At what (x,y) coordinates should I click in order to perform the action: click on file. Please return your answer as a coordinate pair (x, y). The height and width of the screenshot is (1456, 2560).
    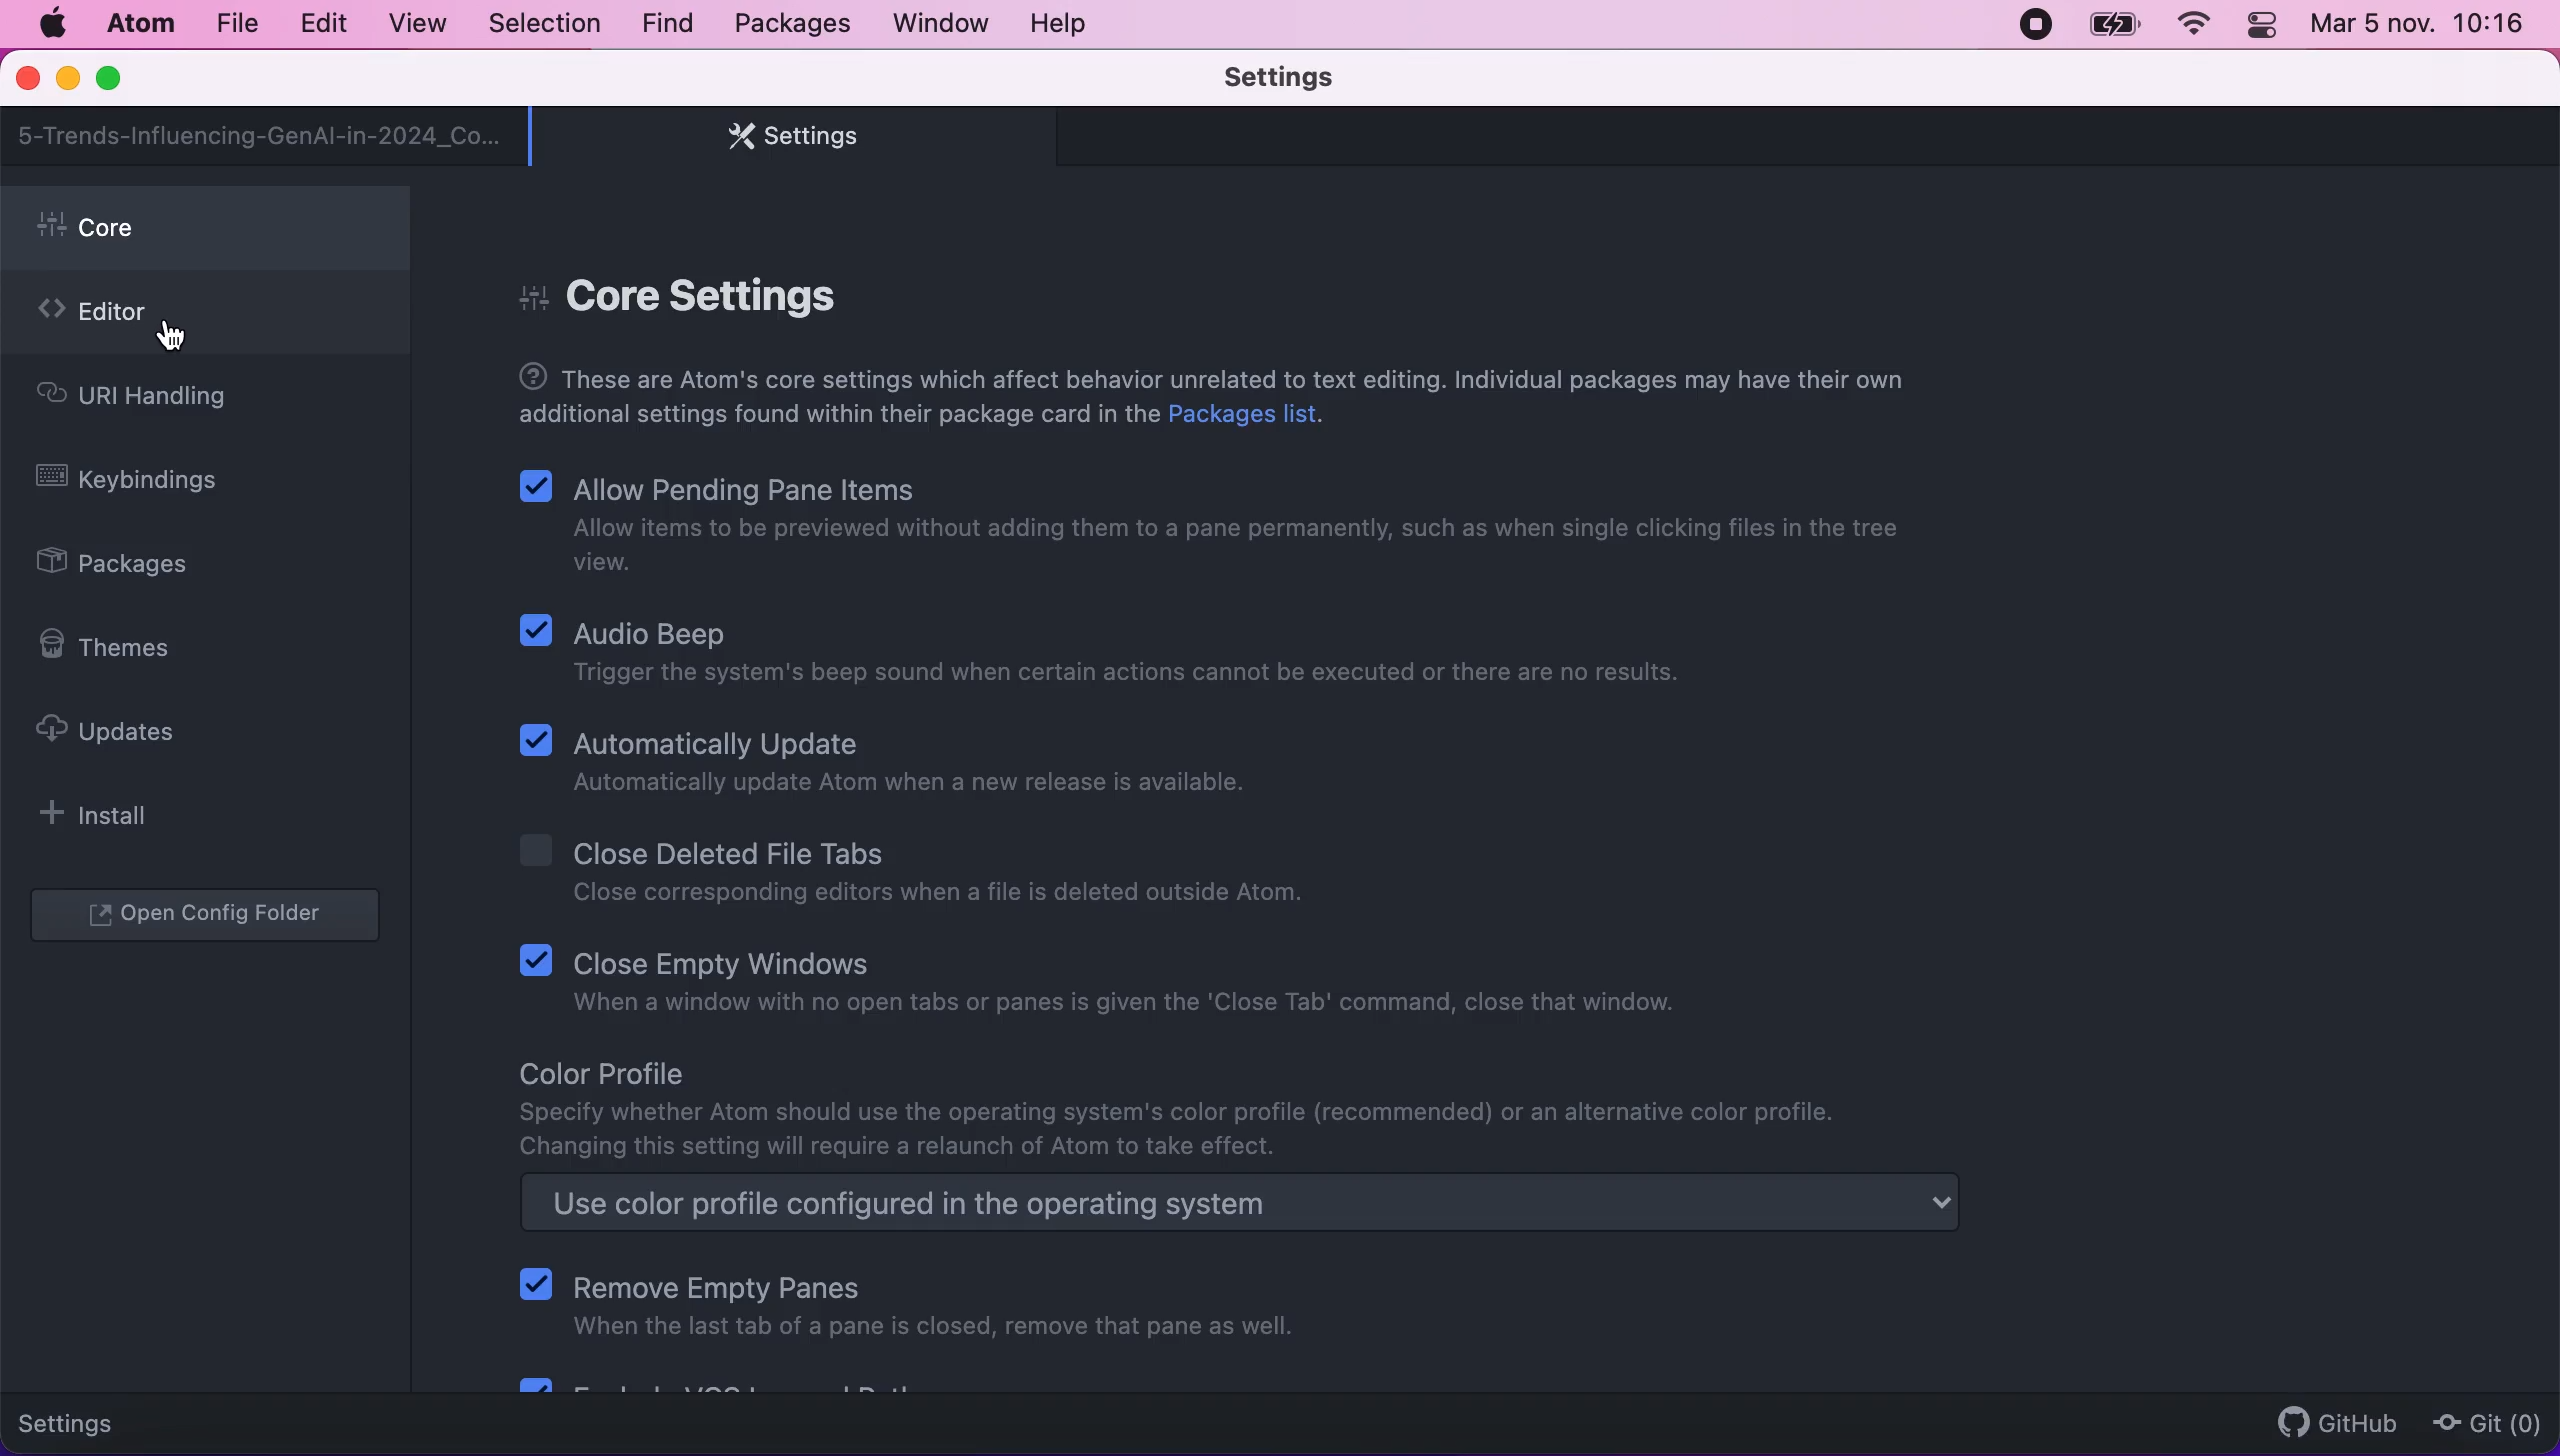
    Looking at the image, I should click on (235, 24).